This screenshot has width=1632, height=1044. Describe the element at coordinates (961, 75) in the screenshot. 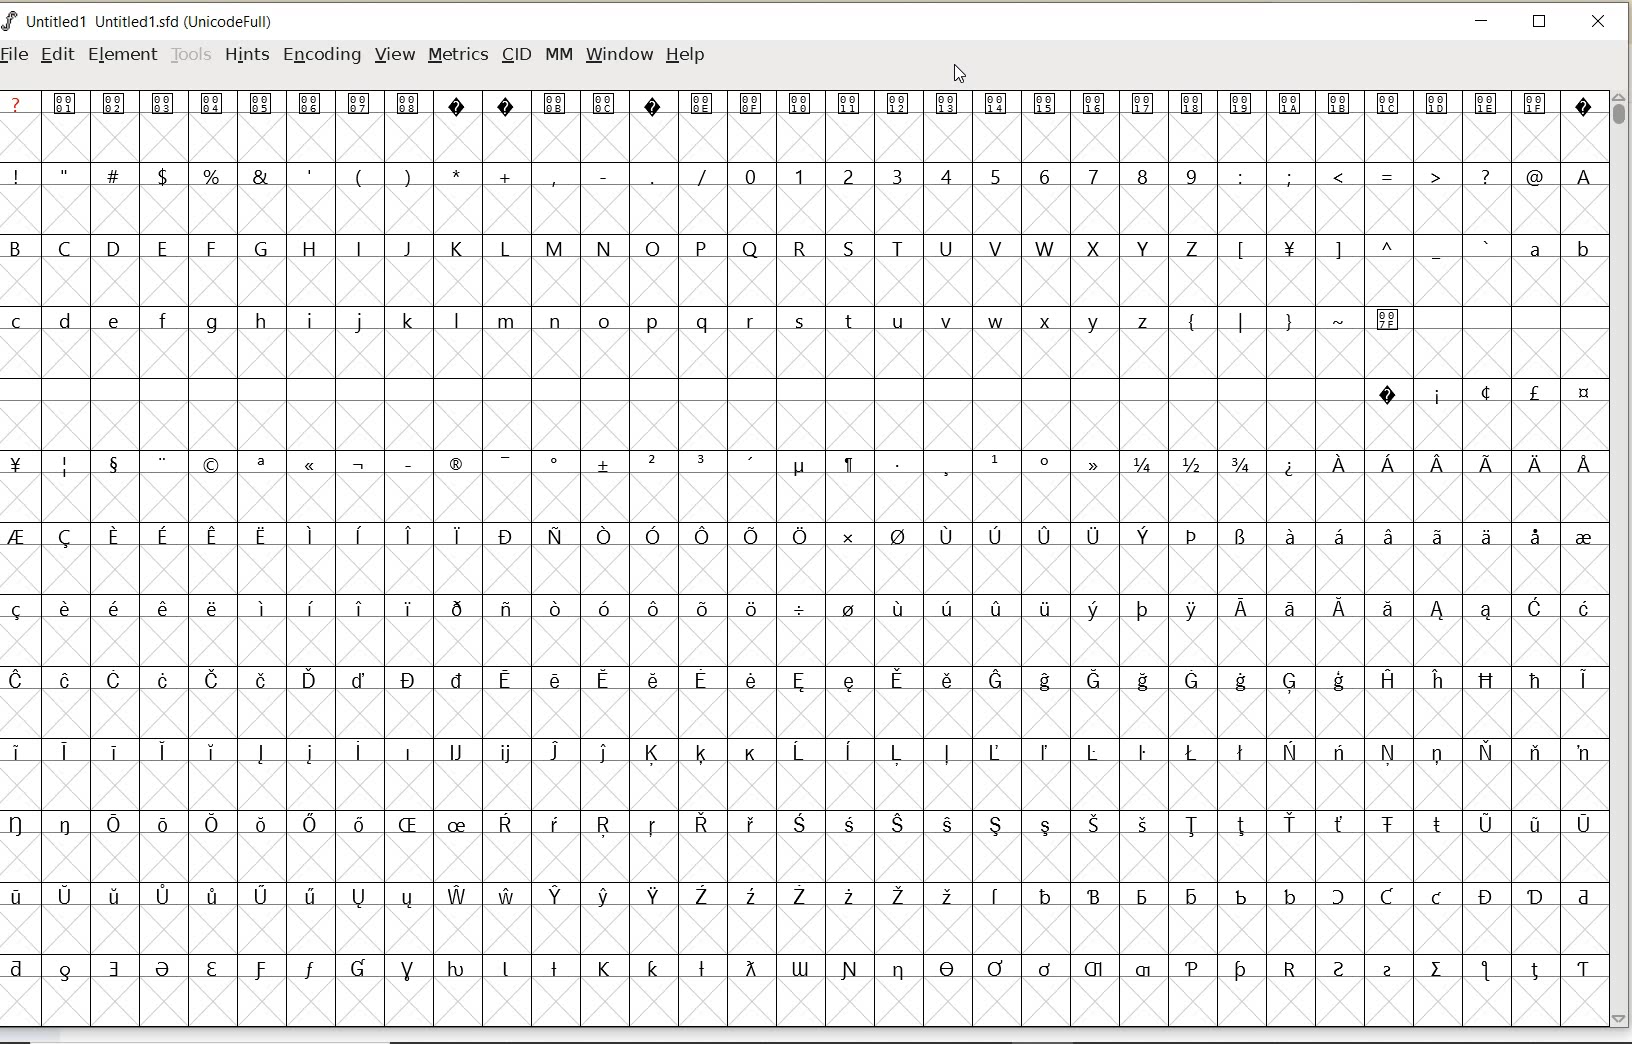

I see `CURSOR` at that location.